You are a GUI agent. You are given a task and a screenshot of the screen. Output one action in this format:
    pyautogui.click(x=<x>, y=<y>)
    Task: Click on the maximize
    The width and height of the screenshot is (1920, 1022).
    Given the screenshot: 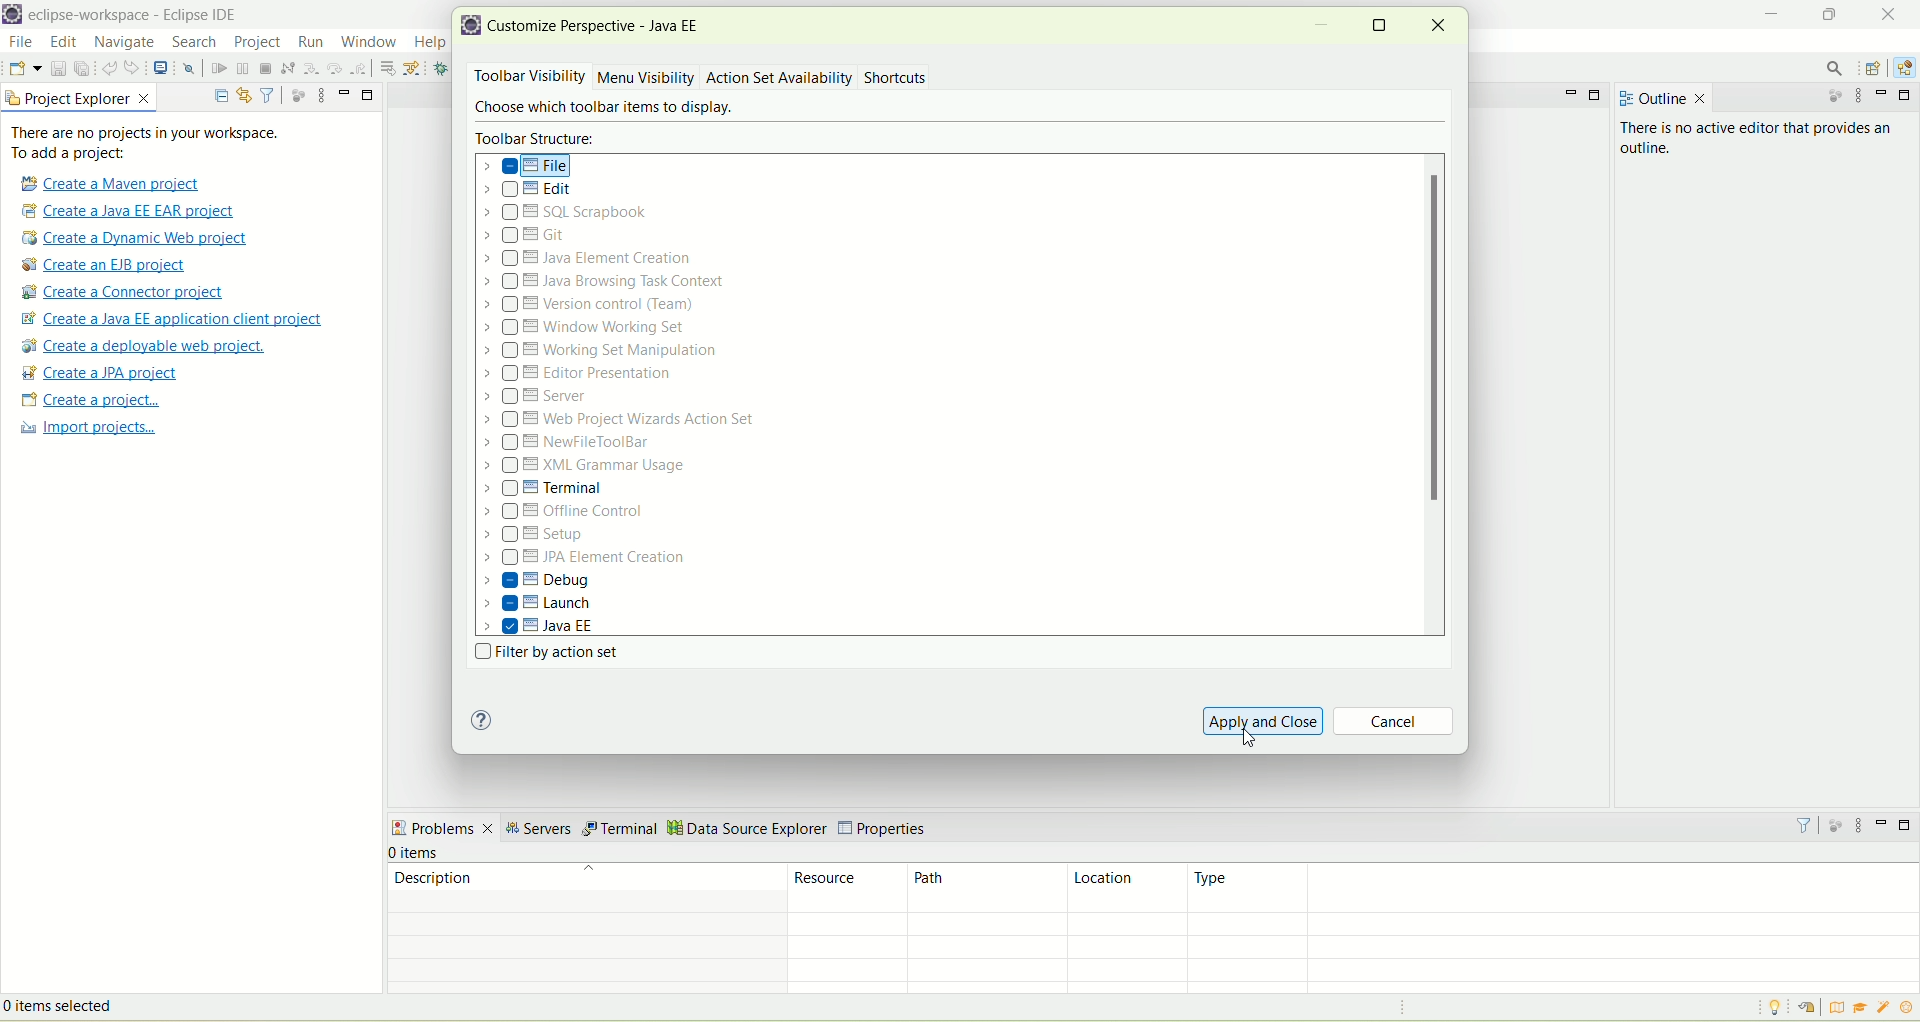 What is the action you would take?
    pyautogui.click(x=1826, y=12)
    